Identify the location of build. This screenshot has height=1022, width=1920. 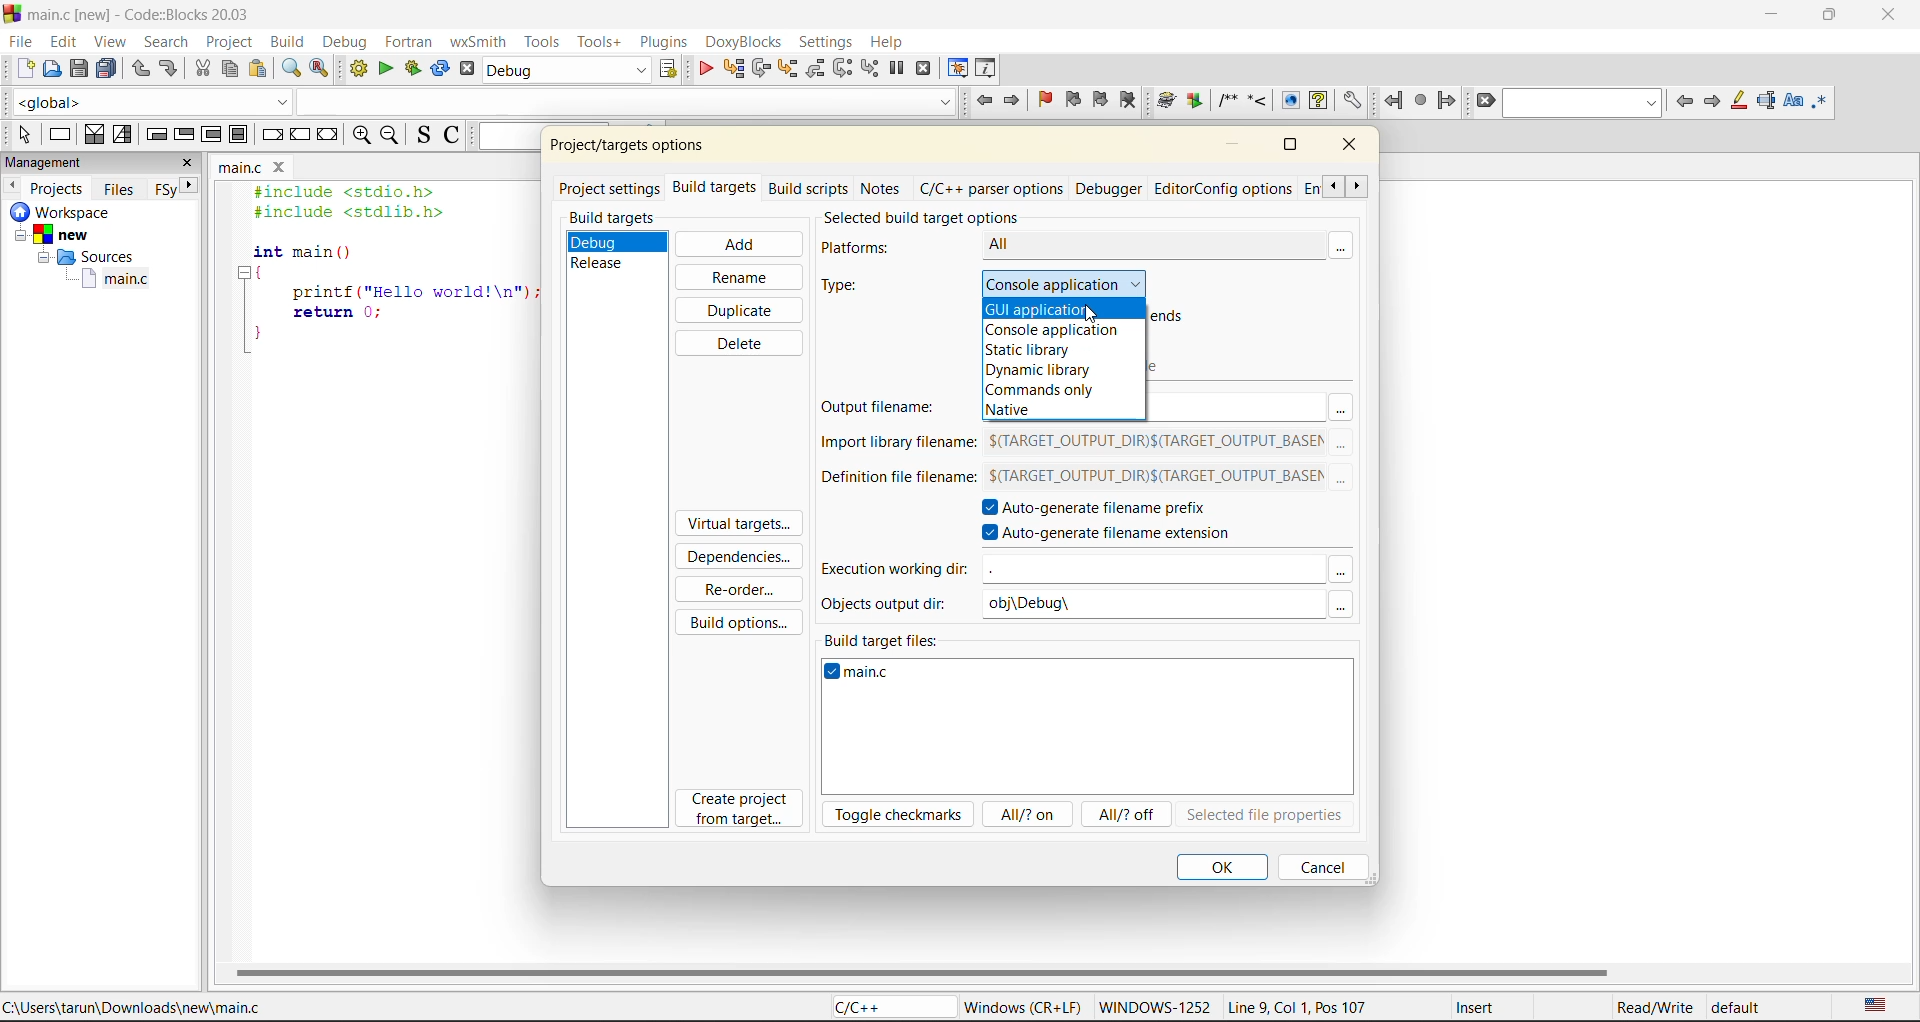
(291, 39).